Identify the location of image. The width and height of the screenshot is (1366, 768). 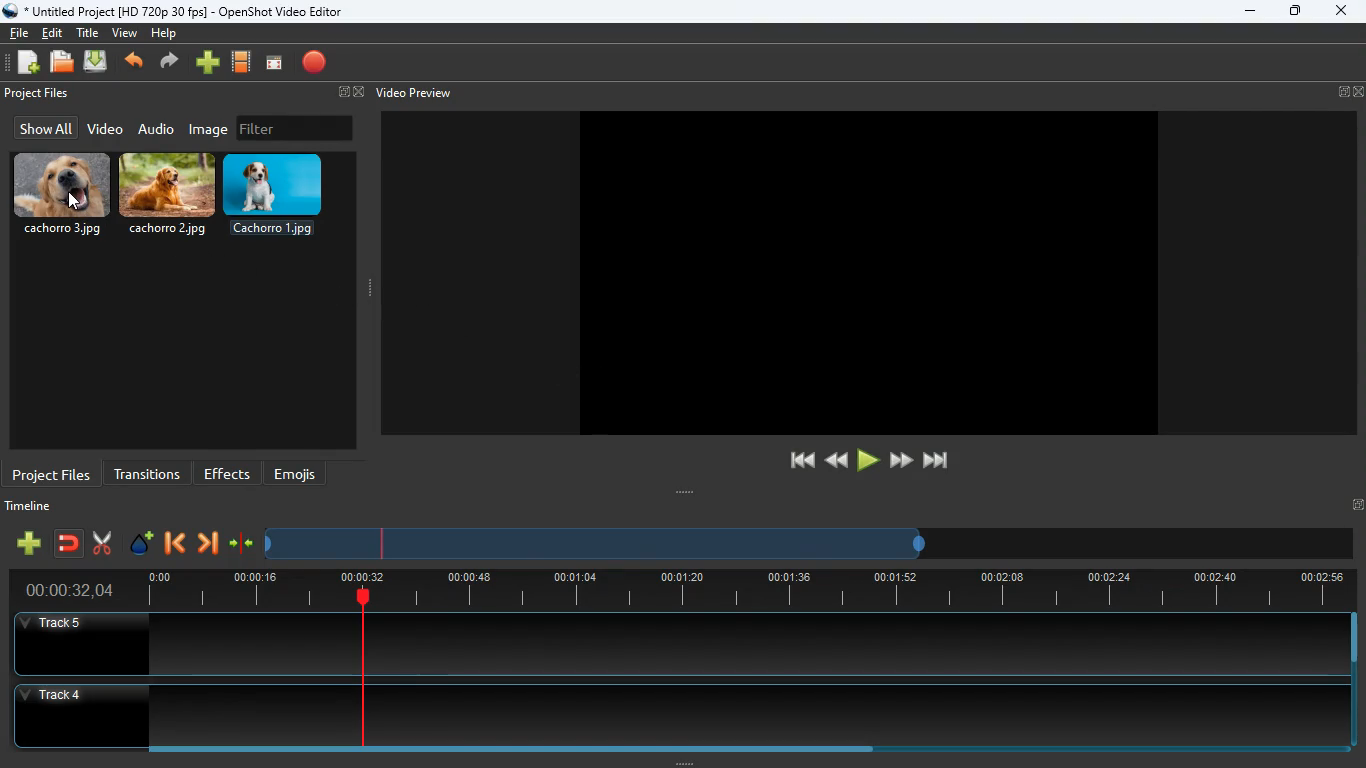
(881, 270).